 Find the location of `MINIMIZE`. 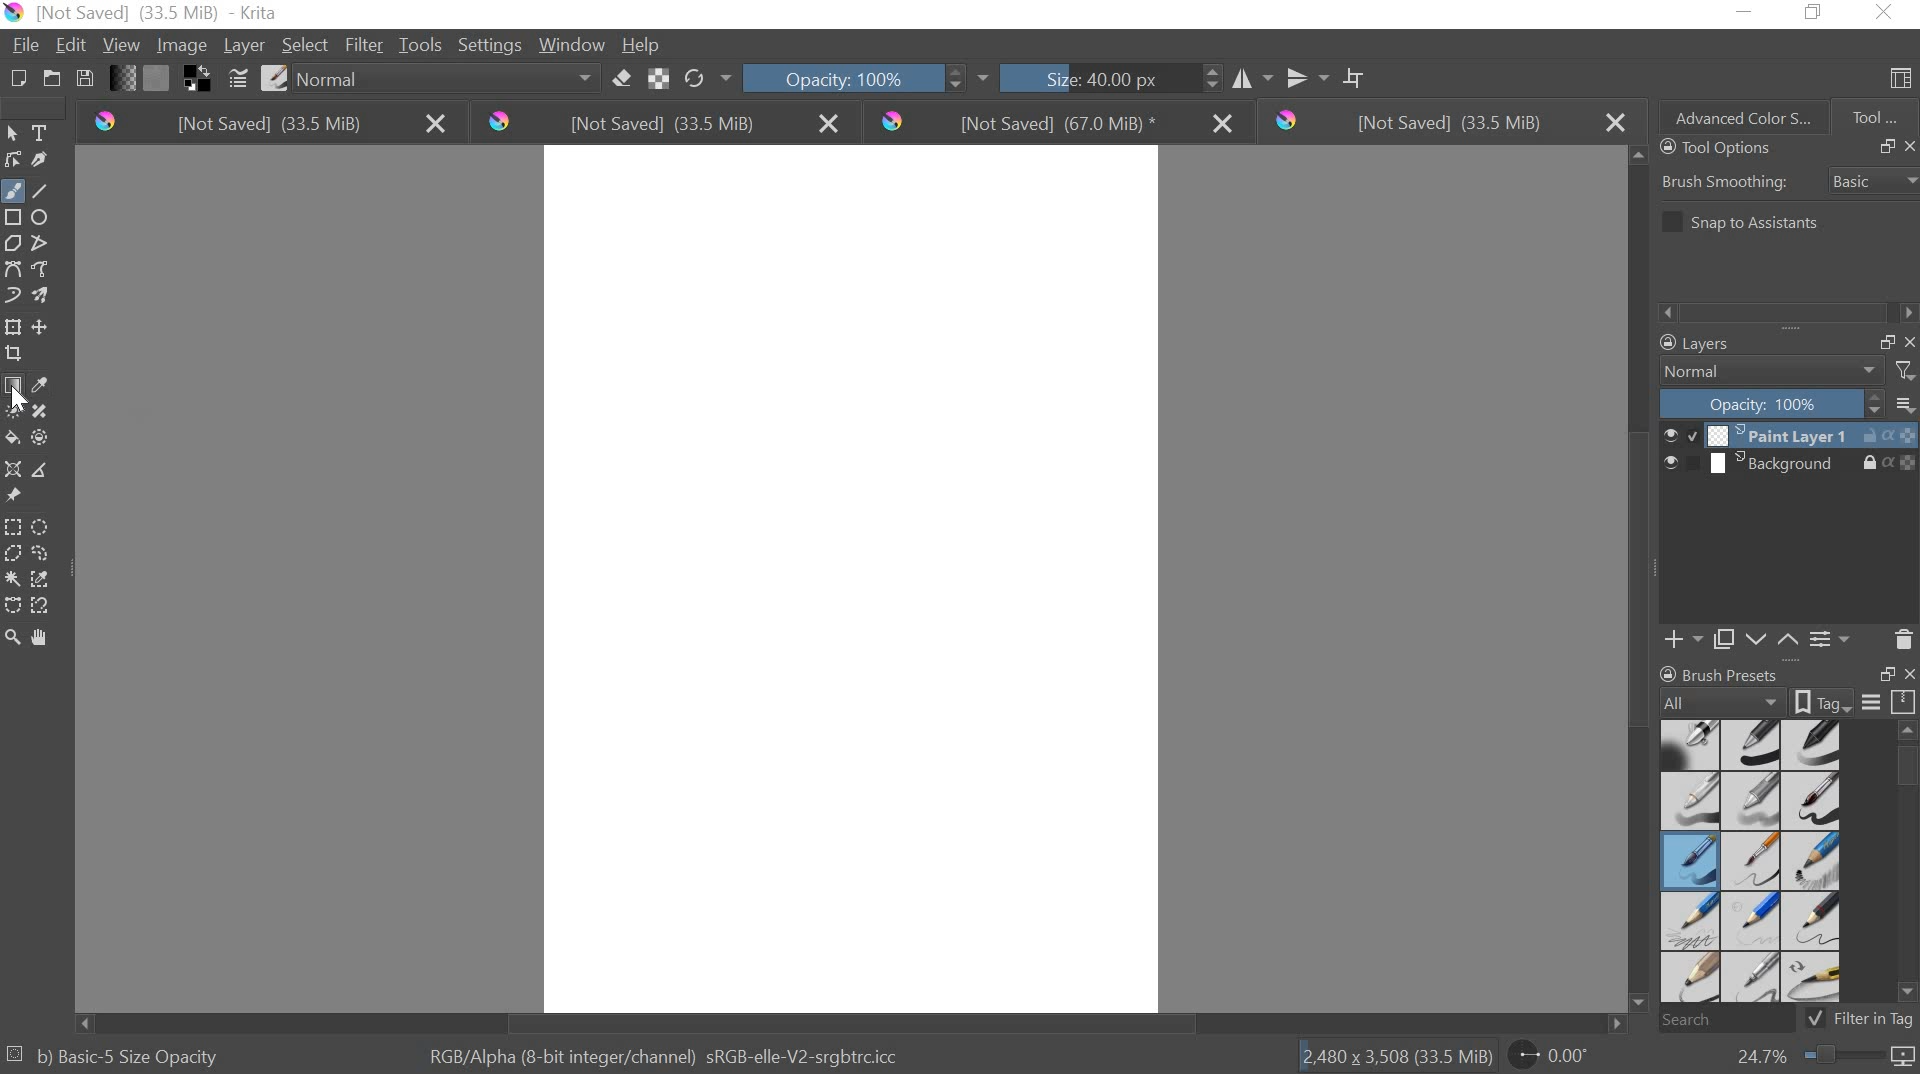

MINIMIZE is located at coordinates (1746, 9).